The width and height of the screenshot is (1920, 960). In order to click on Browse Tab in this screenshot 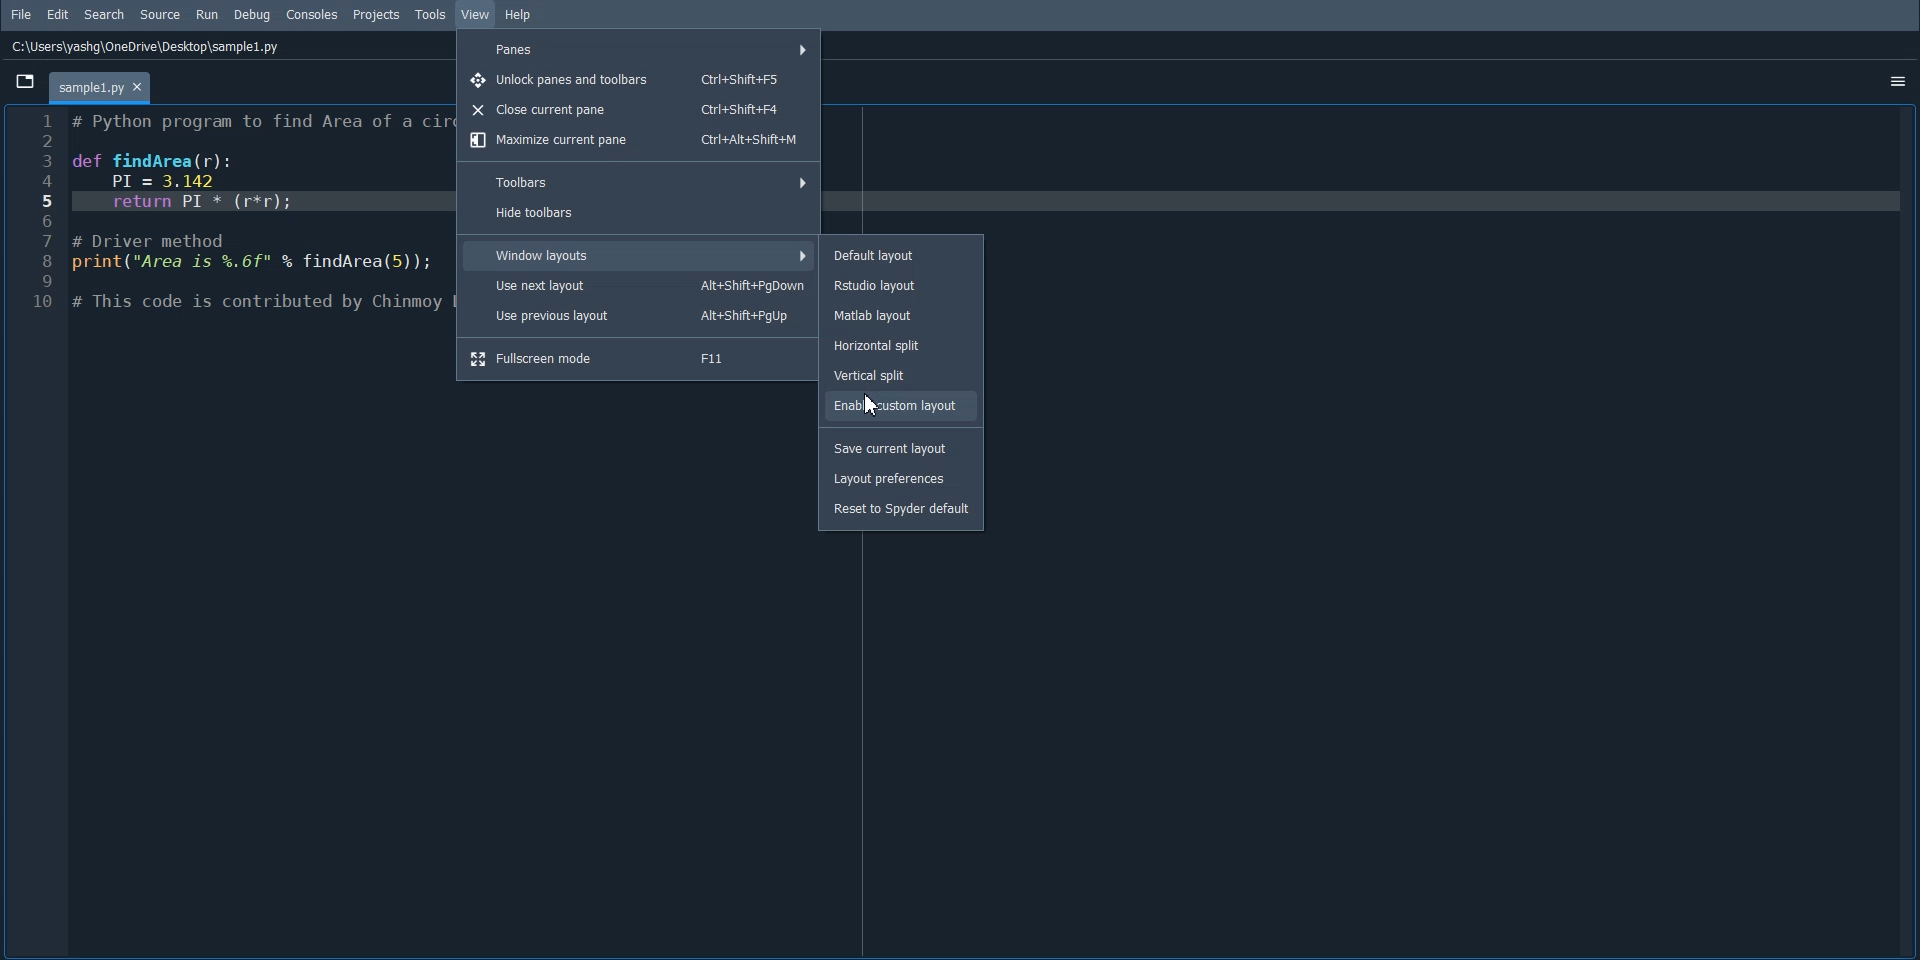, I will do `click(23, 81)`.